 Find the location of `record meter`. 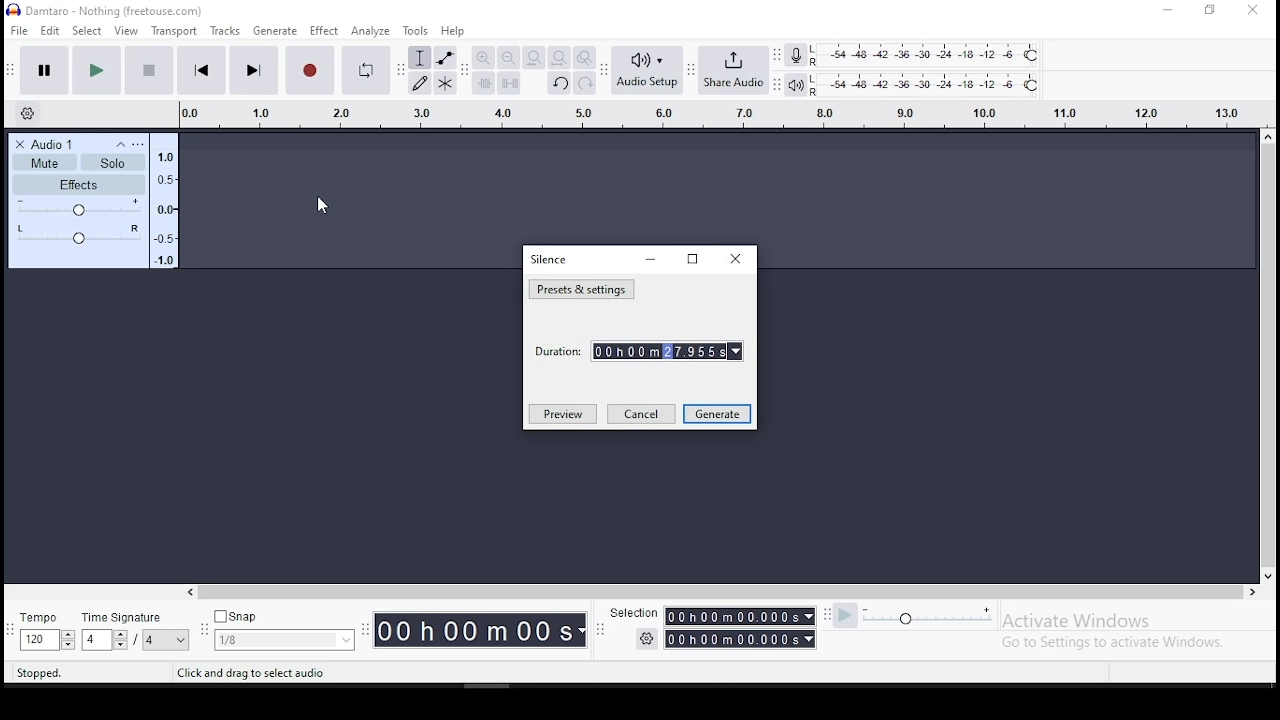

record meter is located at coordinates (796, 56).